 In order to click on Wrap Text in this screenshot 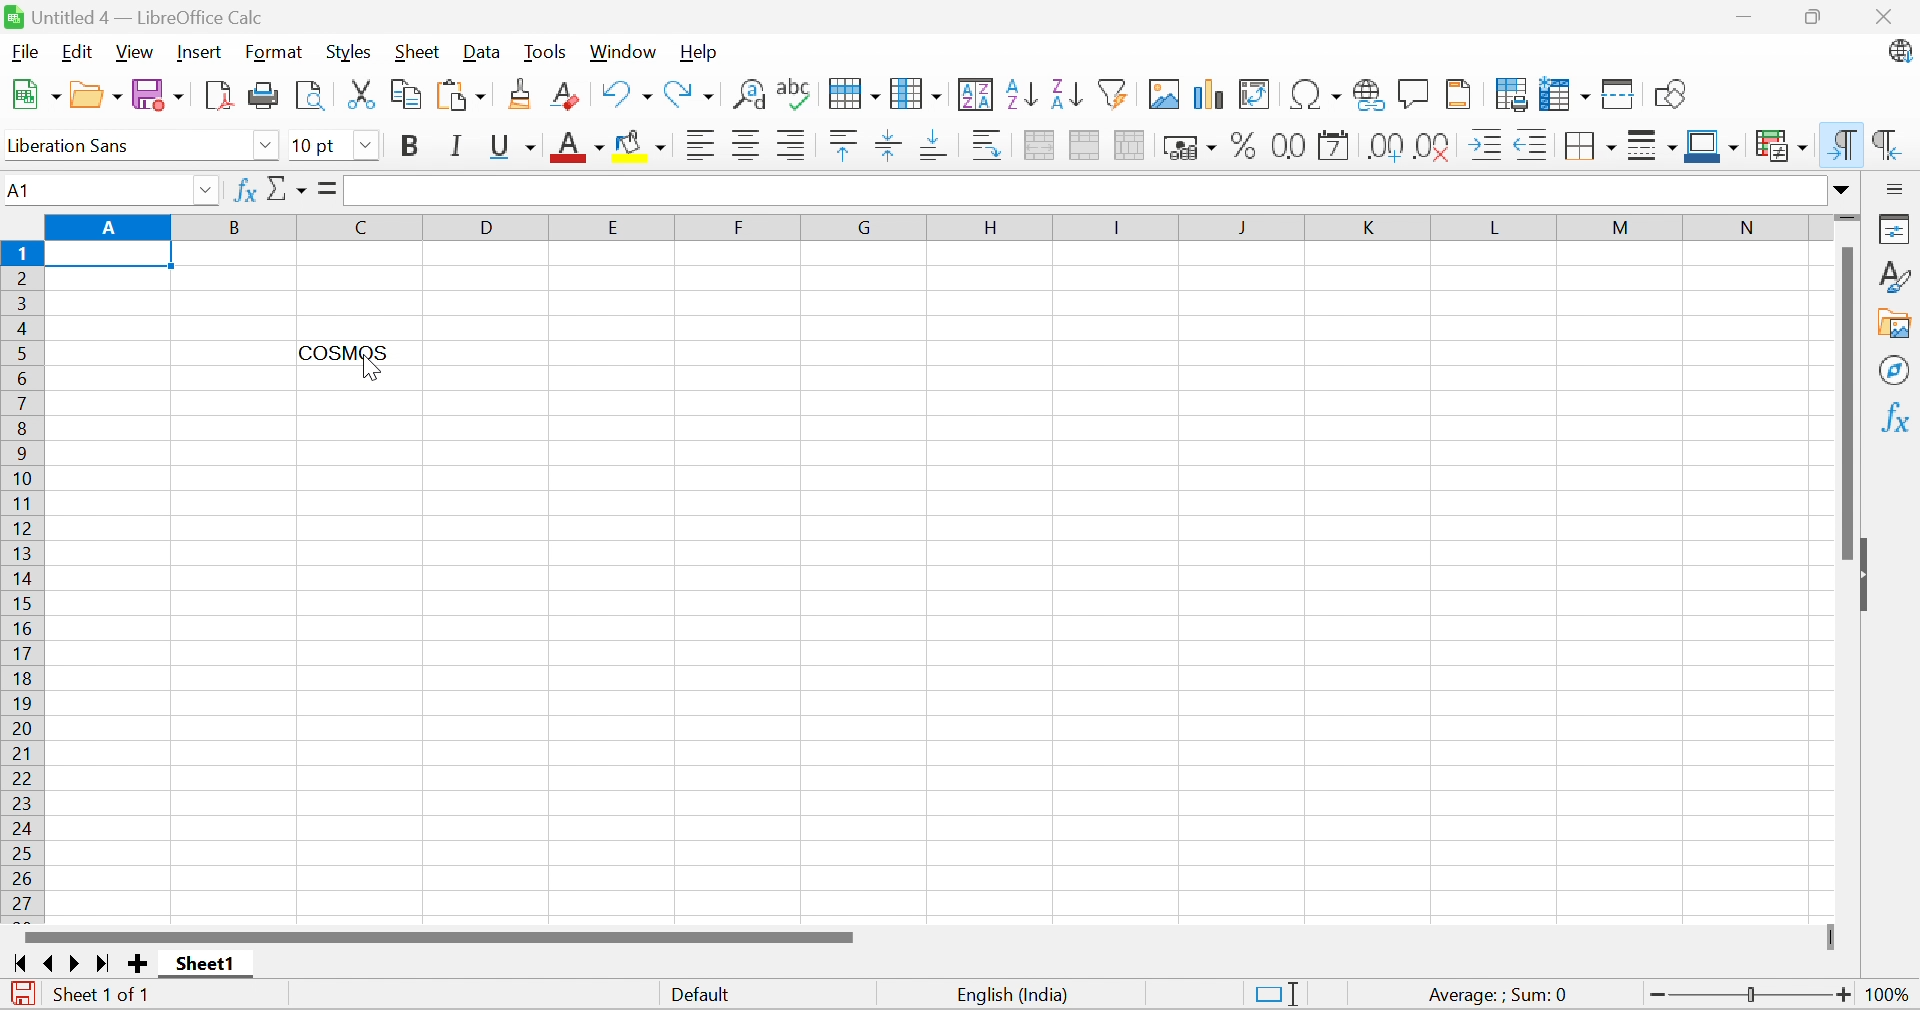, I will do `click(988, 144)`.